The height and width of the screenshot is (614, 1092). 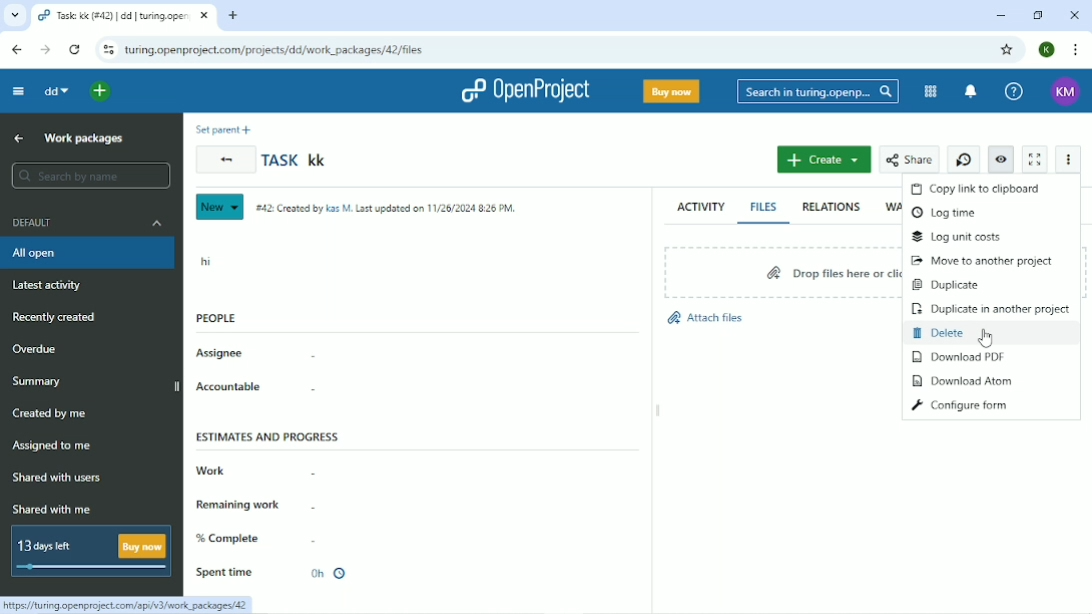 I want to click on Back, so click(x=225, y=159).